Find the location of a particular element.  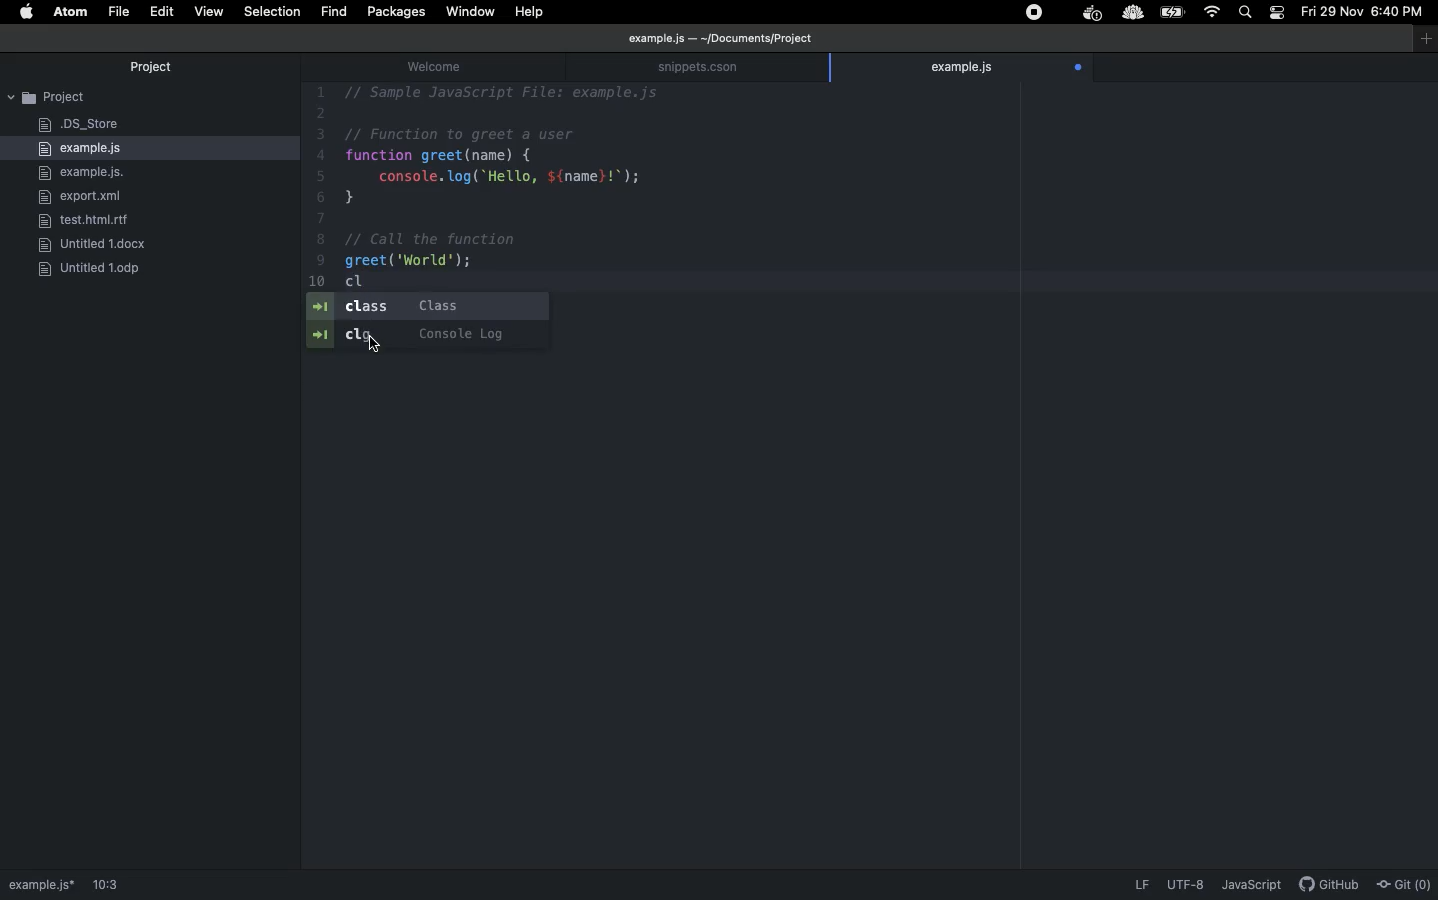

Help is located at coordinates (530, 11).